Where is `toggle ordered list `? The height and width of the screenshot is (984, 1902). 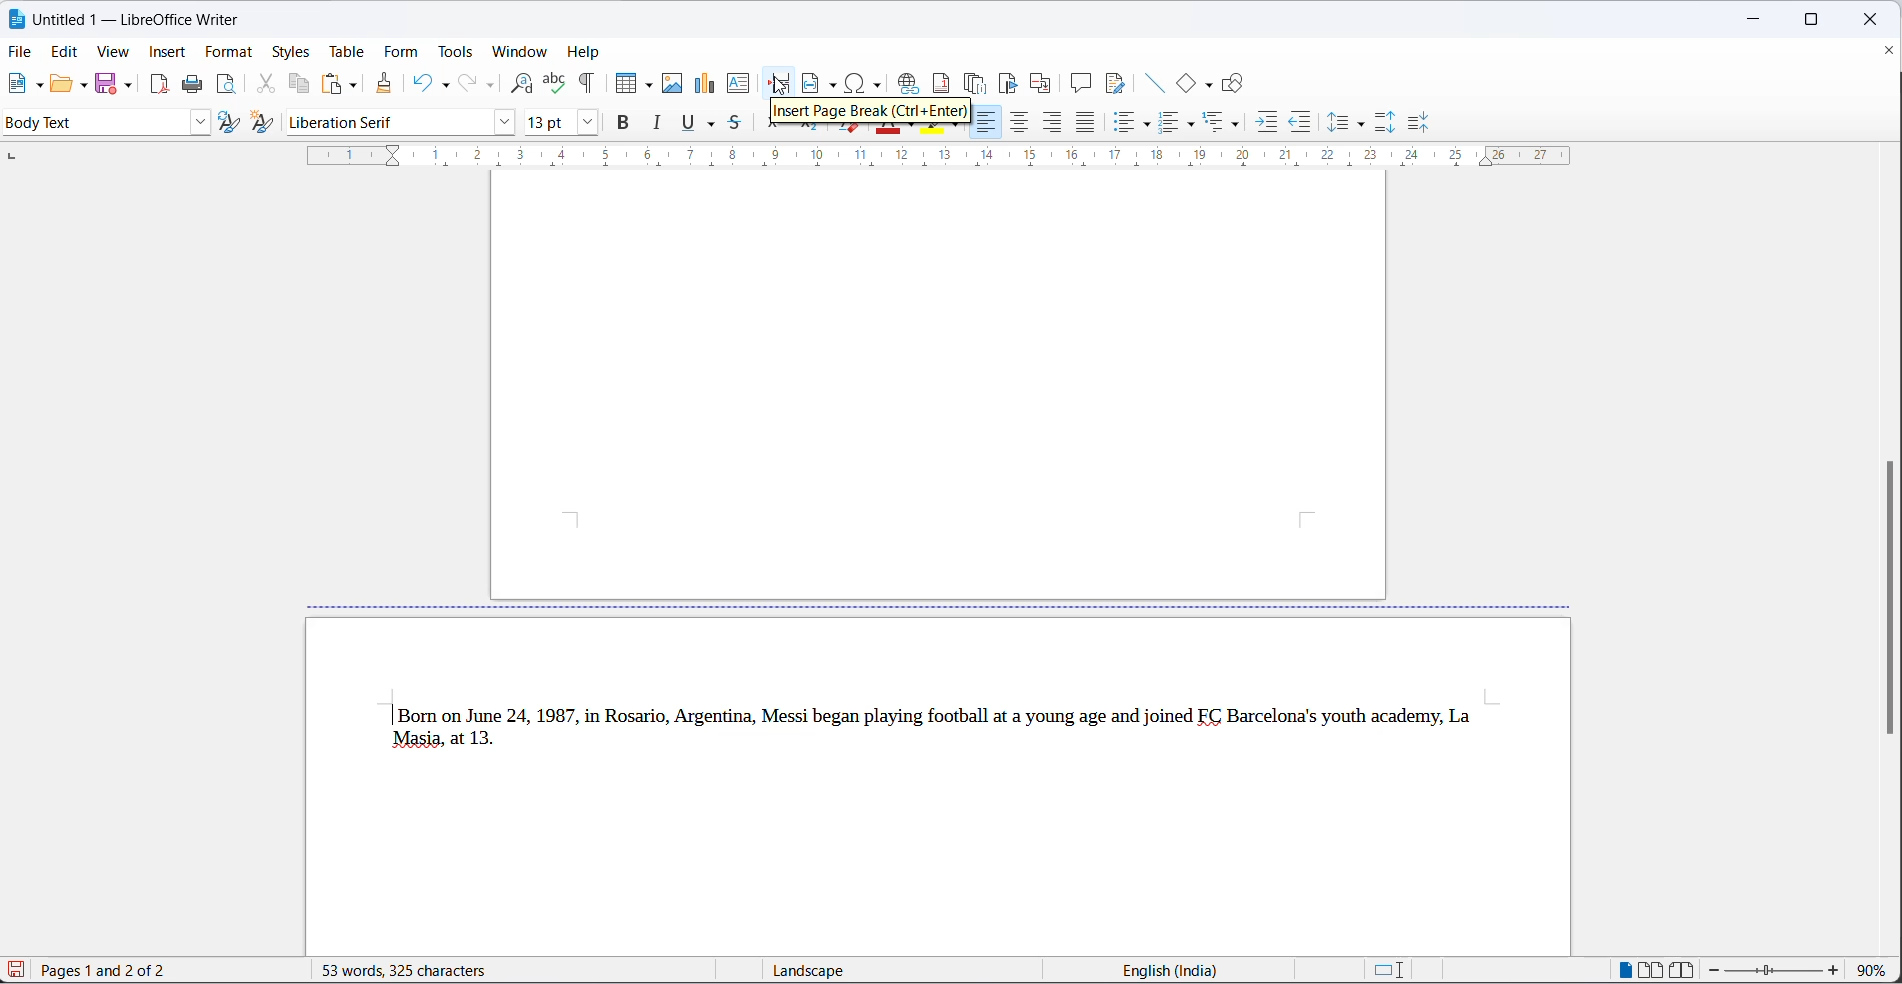 toggle ordered list  is located at coordinates (1170, 122).